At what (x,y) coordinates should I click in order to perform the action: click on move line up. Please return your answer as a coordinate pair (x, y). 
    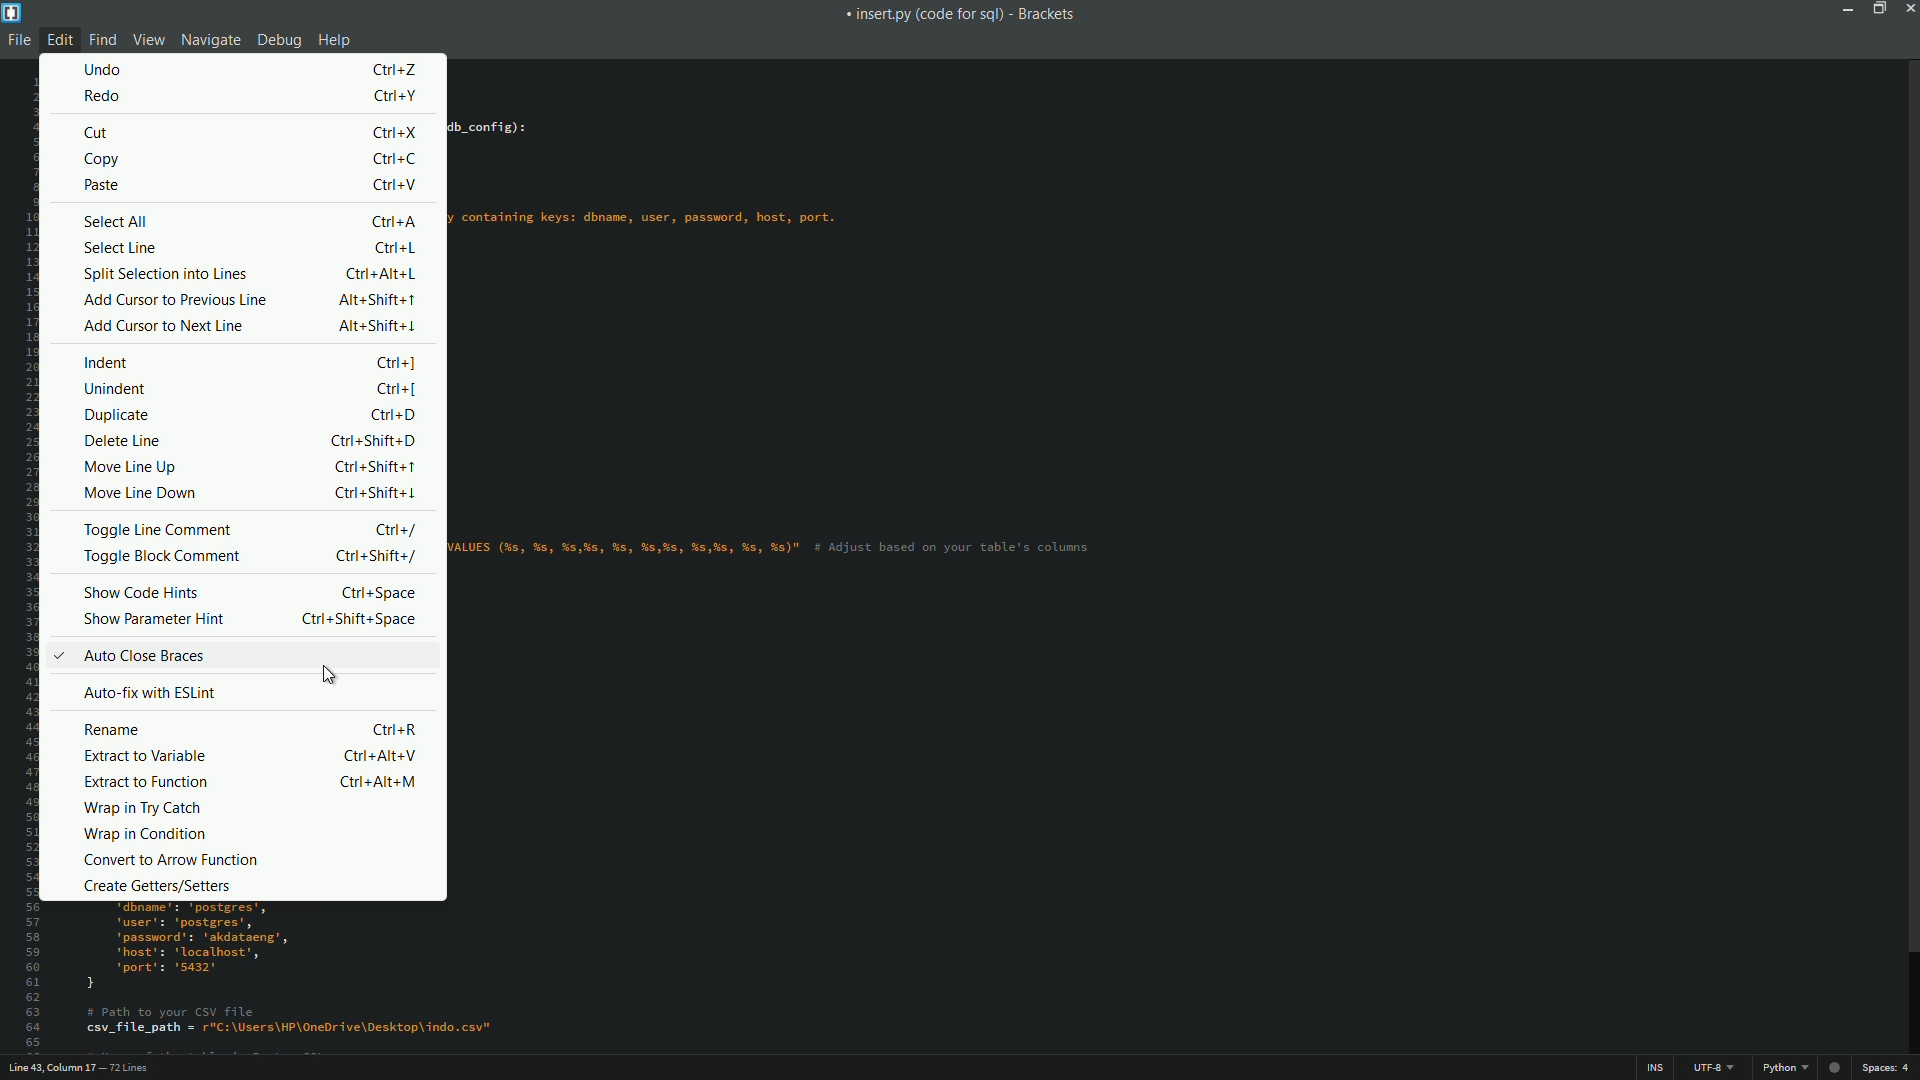
    Looking at the image, I should click on (128, 468).